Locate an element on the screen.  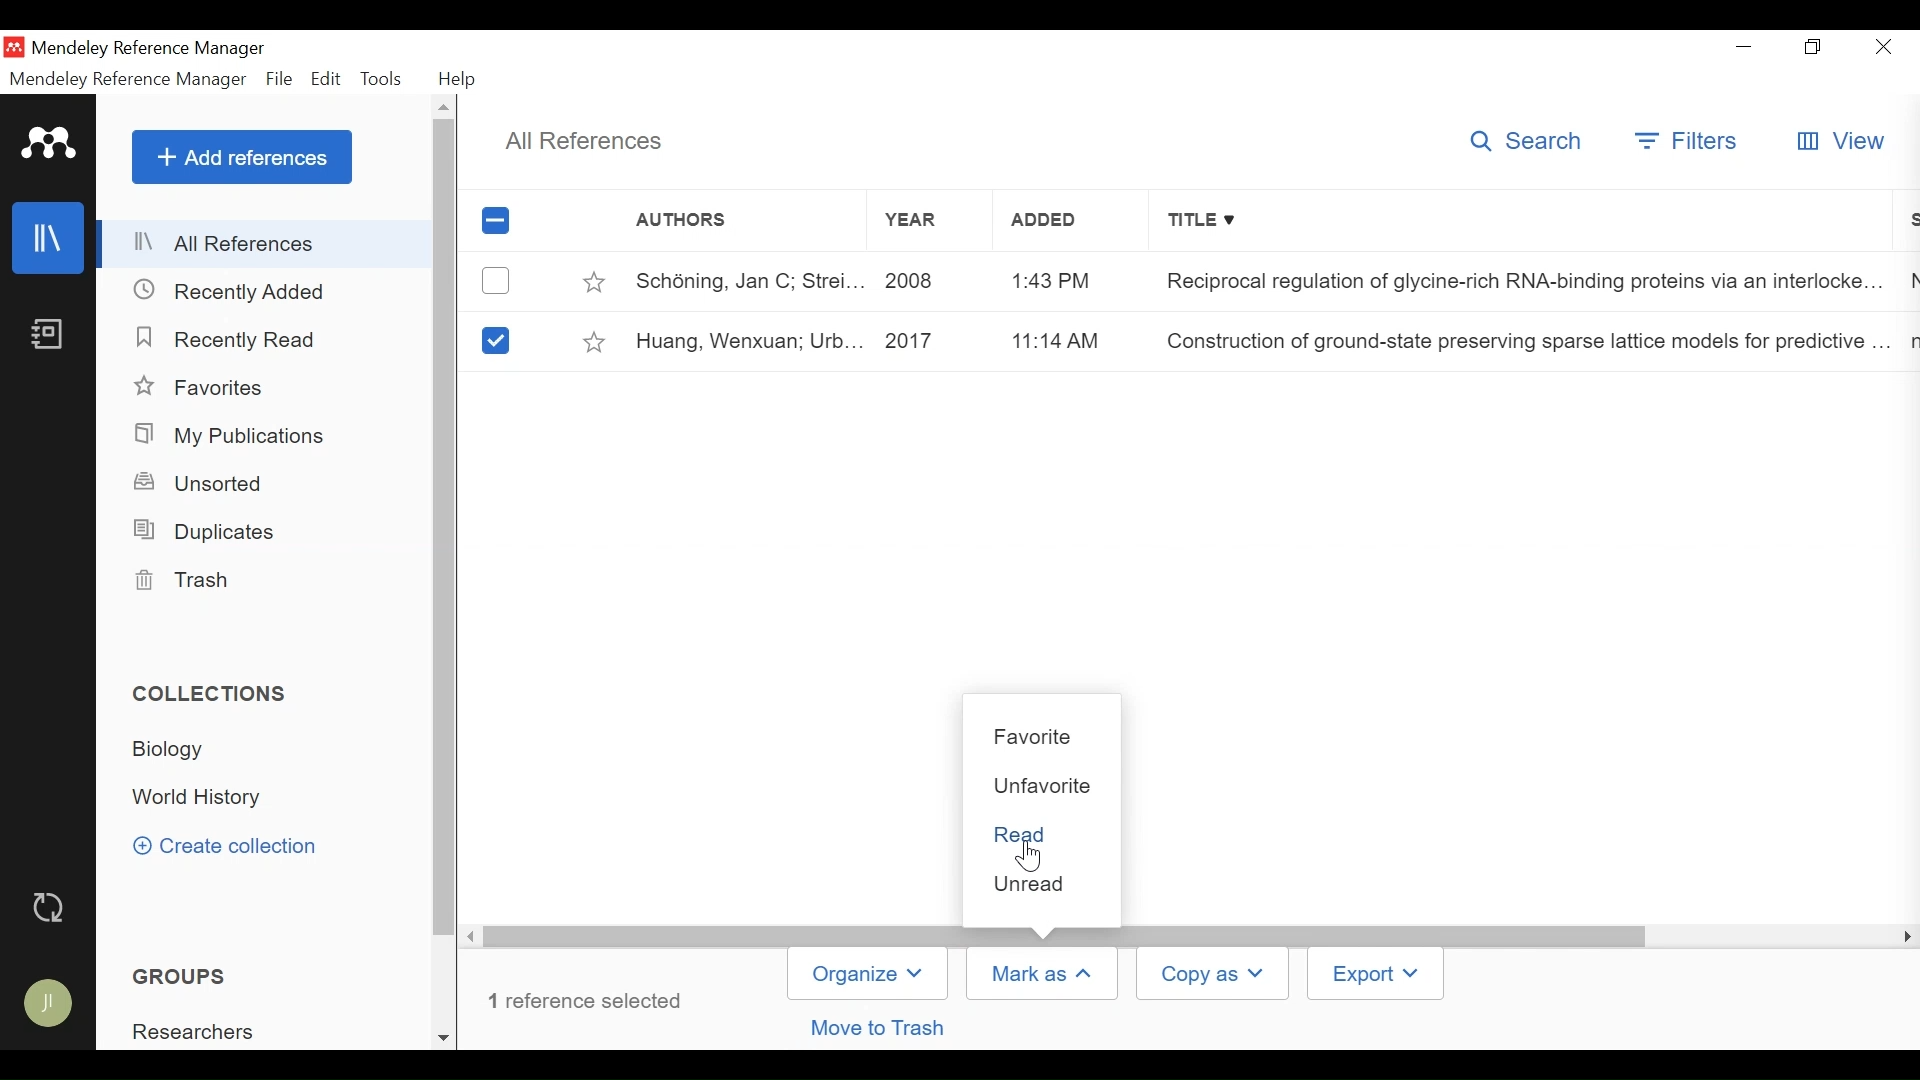
(un)select is located at coordinates (495, 281).